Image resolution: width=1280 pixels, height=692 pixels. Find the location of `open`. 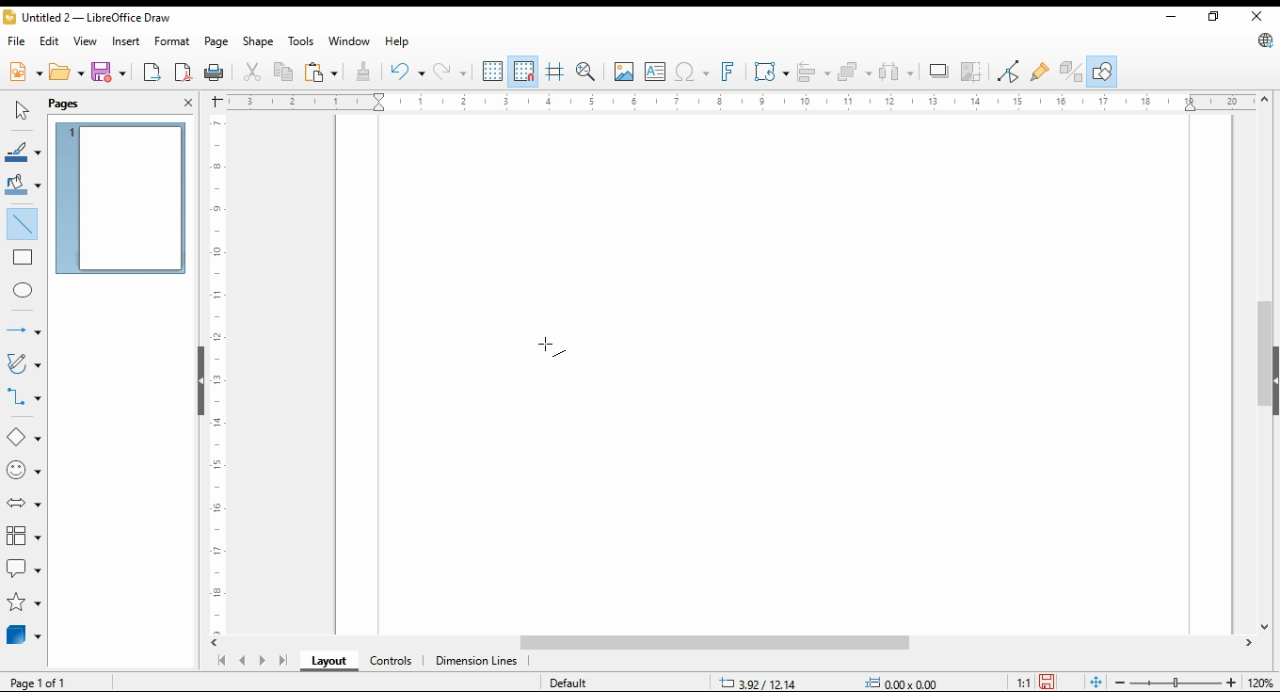

open is located at coordinates (67, 70).